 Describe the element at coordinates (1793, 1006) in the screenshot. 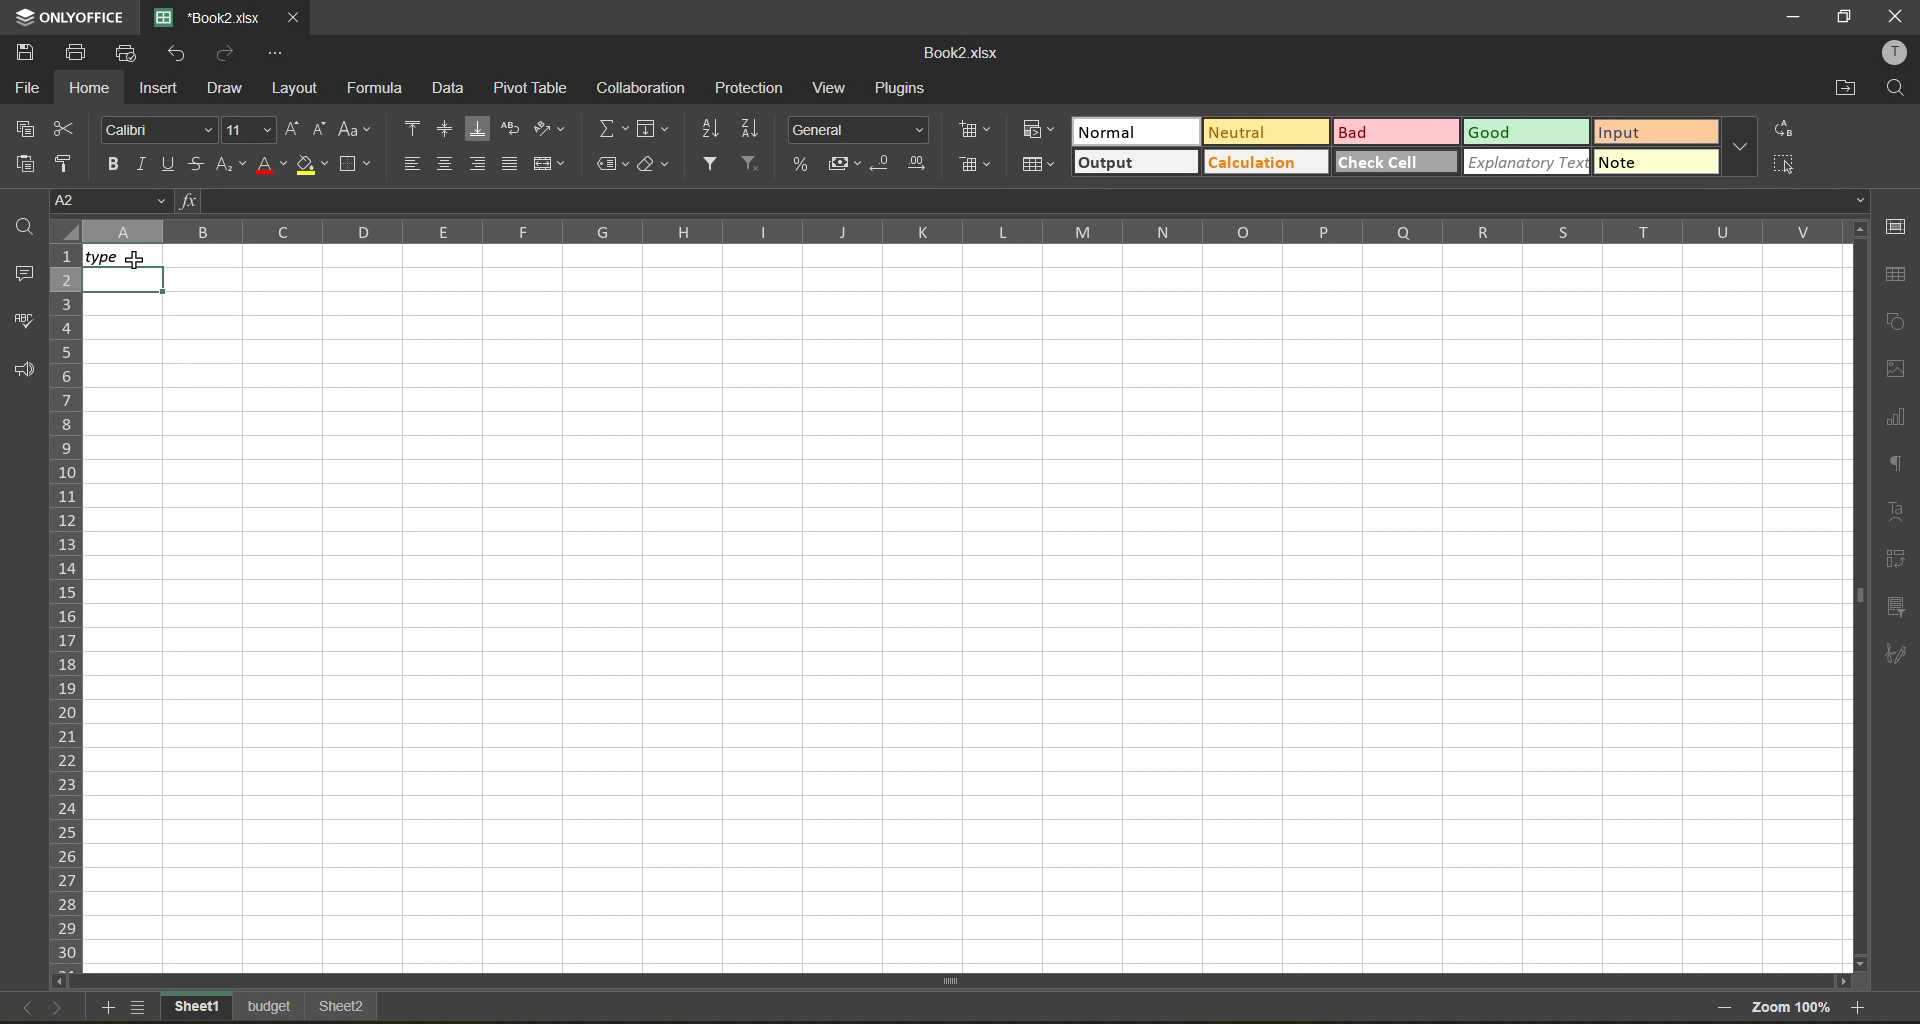

I see `zoom factor` at that location.